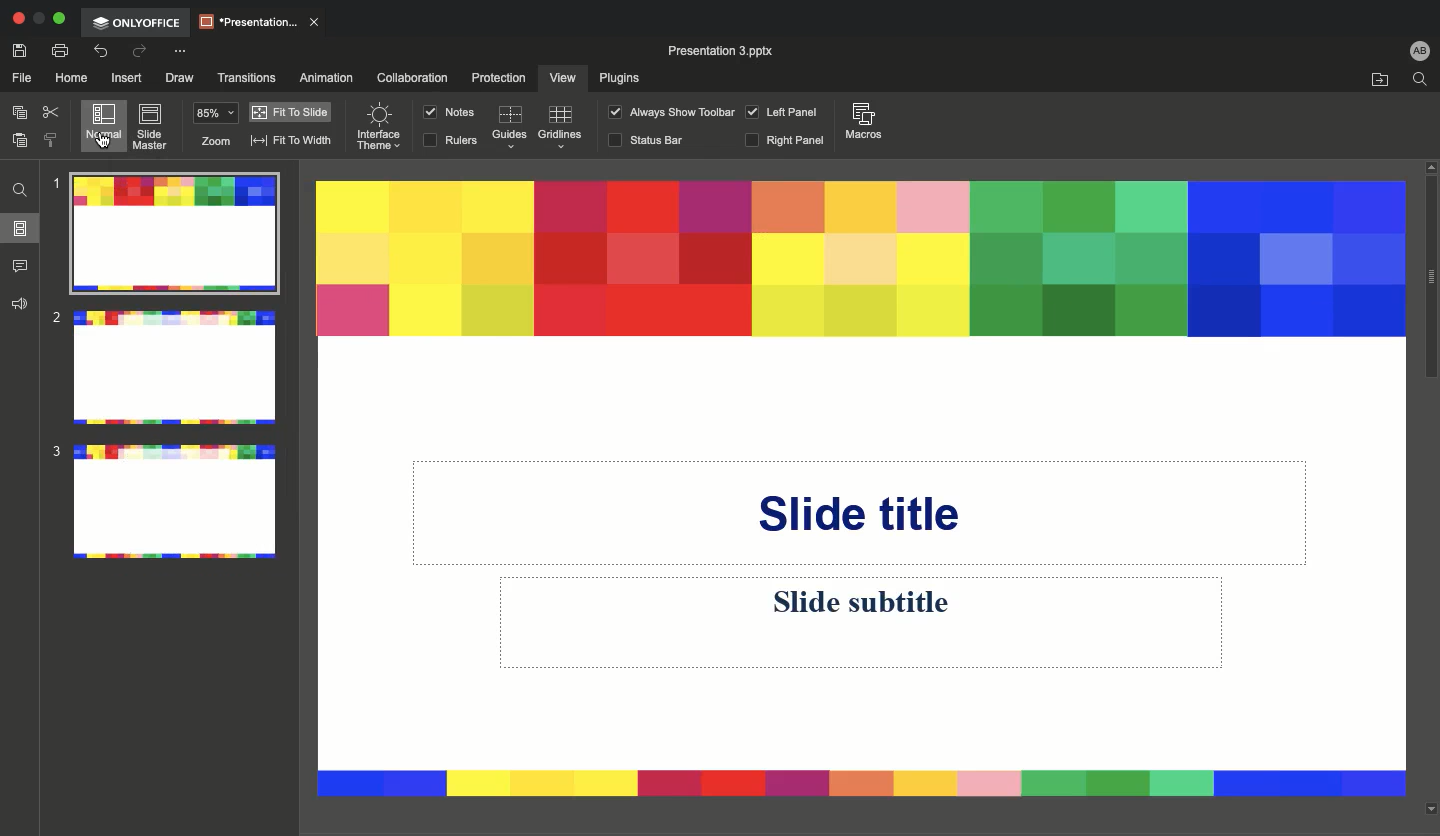 Image resolution: width=1440 pixels, height=836 pixels. Describe the element at coordinates (38, 20) in the screenshot. I see `Restore` at that location.